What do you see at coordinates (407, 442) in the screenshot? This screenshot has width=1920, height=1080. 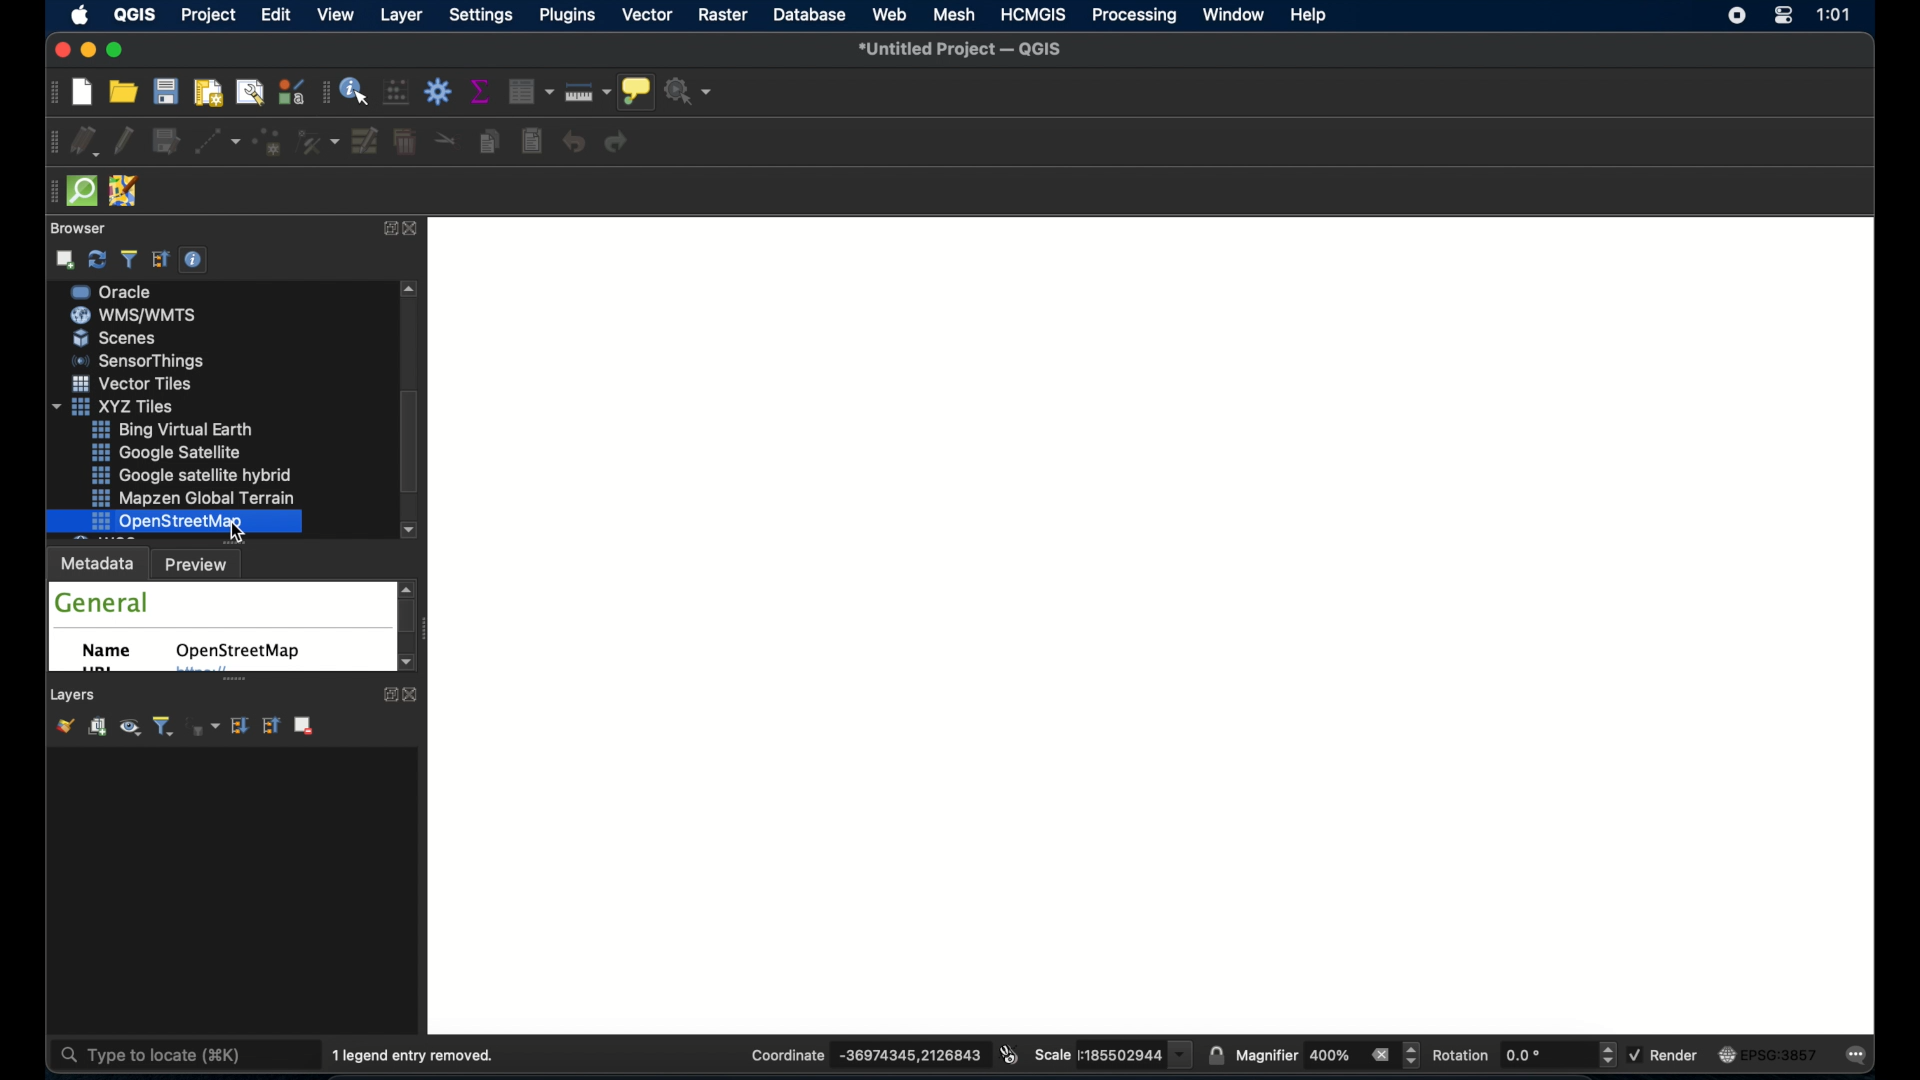 I see `scroll box` at bounding box center [407, 442].